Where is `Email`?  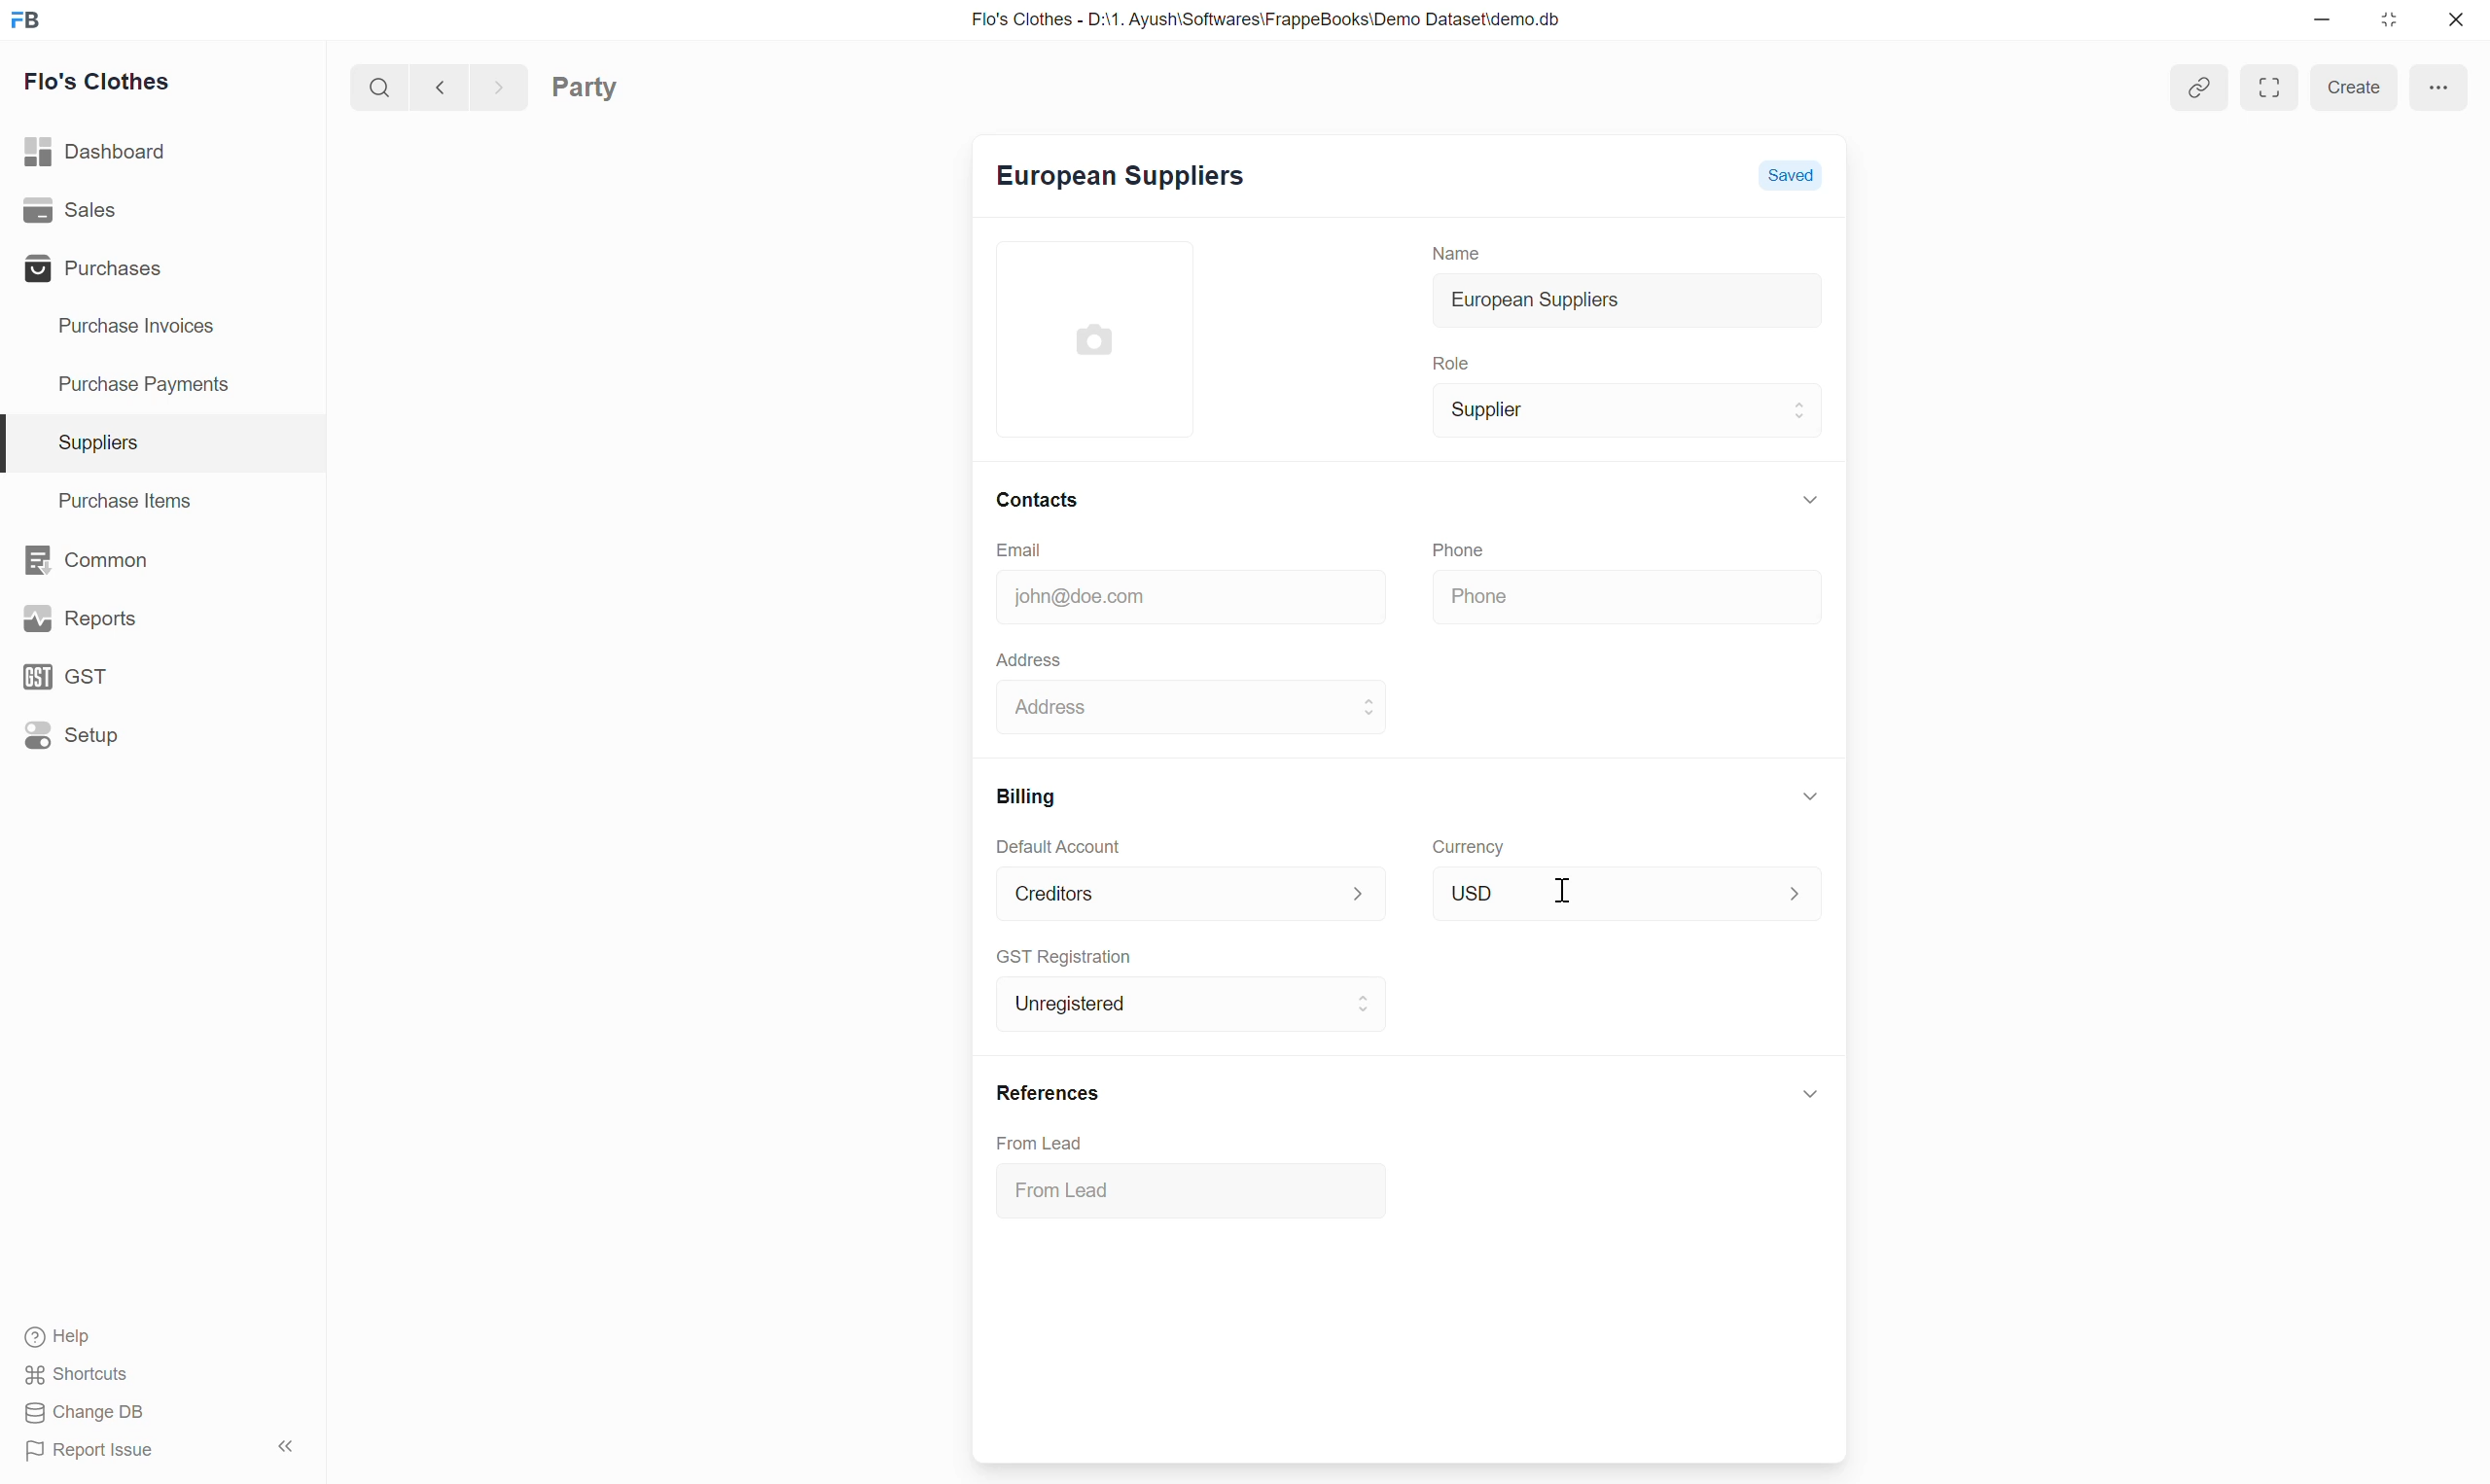
Email is located at coordinates (1062, 546).